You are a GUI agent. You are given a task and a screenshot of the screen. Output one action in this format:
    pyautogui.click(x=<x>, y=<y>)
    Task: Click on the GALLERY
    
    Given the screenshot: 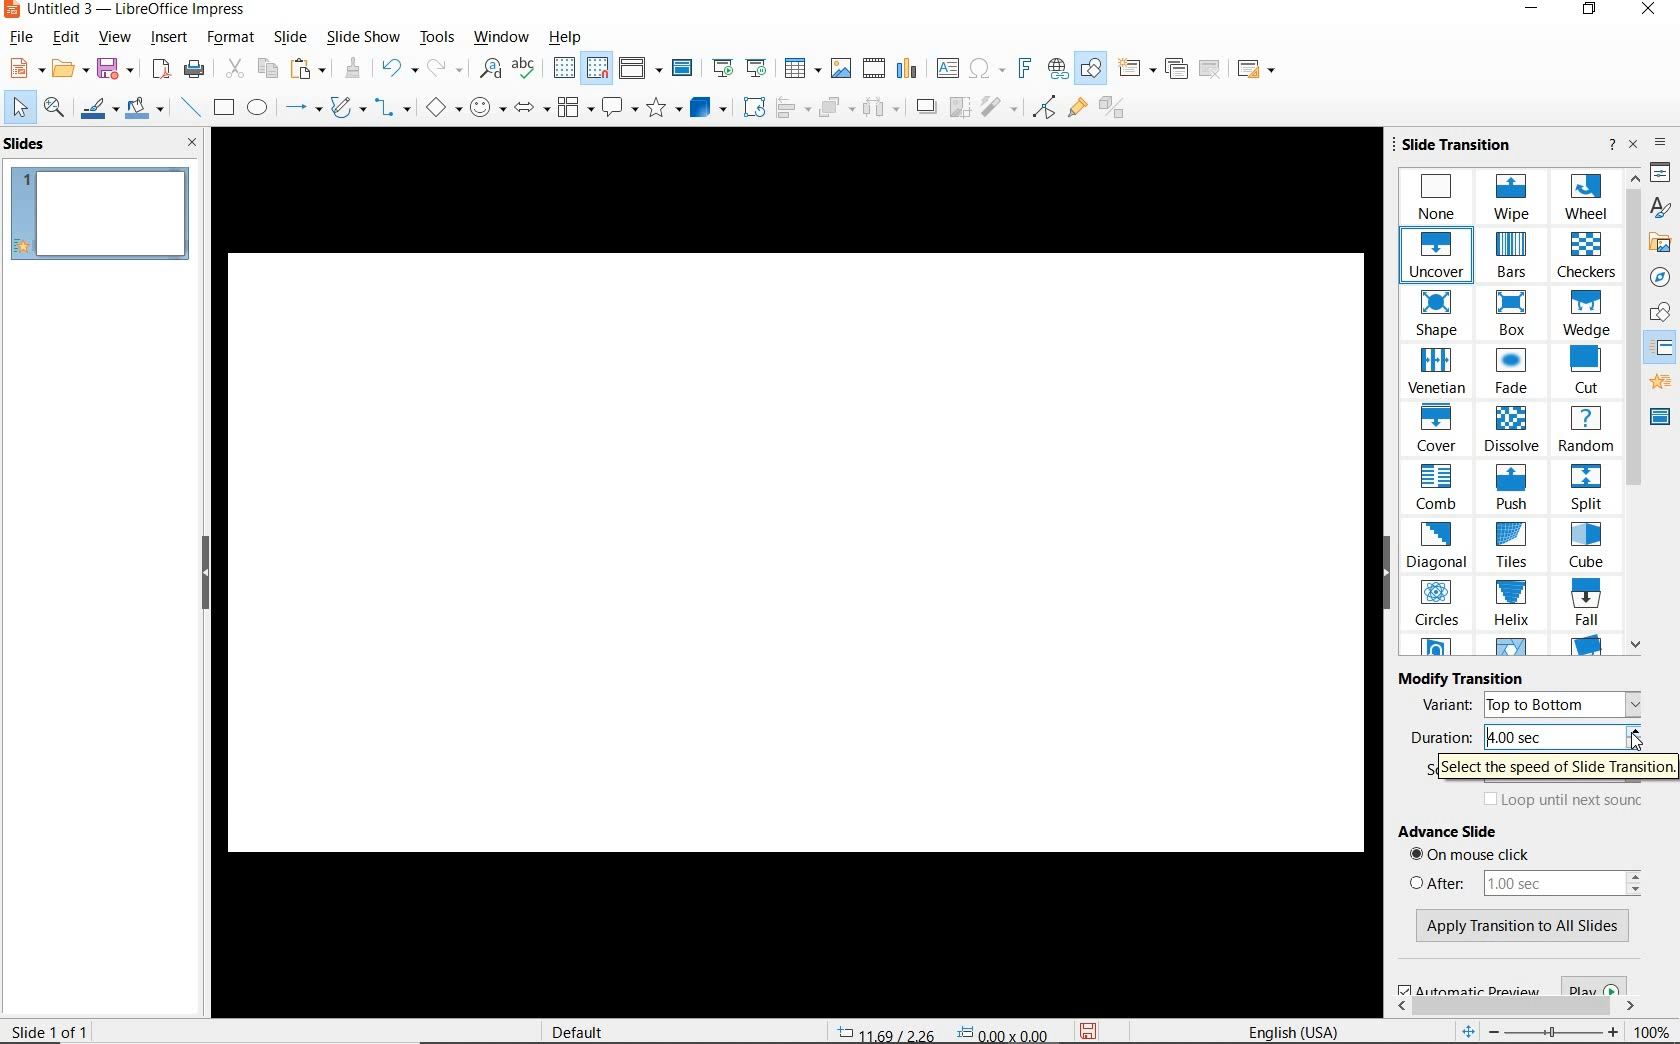 What is the action you would take?
    pyautogui.click(x=1662, y=242)
    